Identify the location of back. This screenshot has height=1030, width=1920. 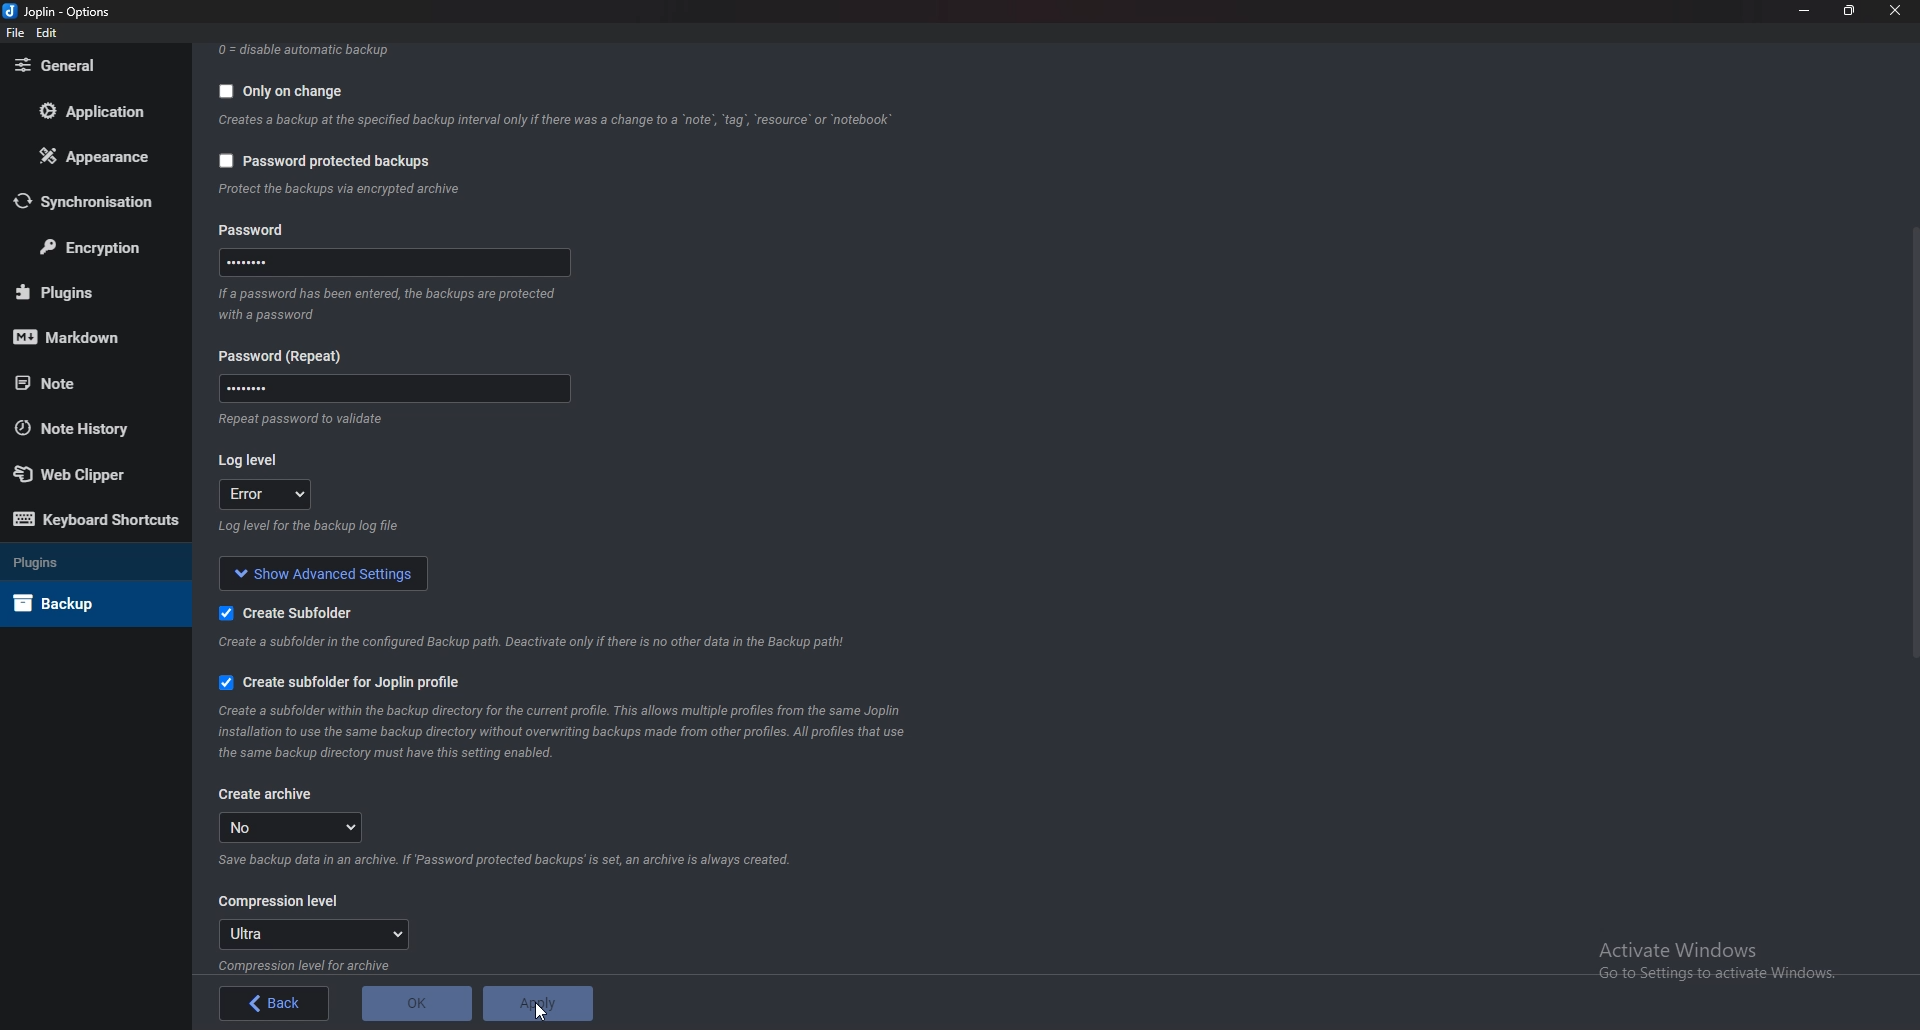
(272, 1004).